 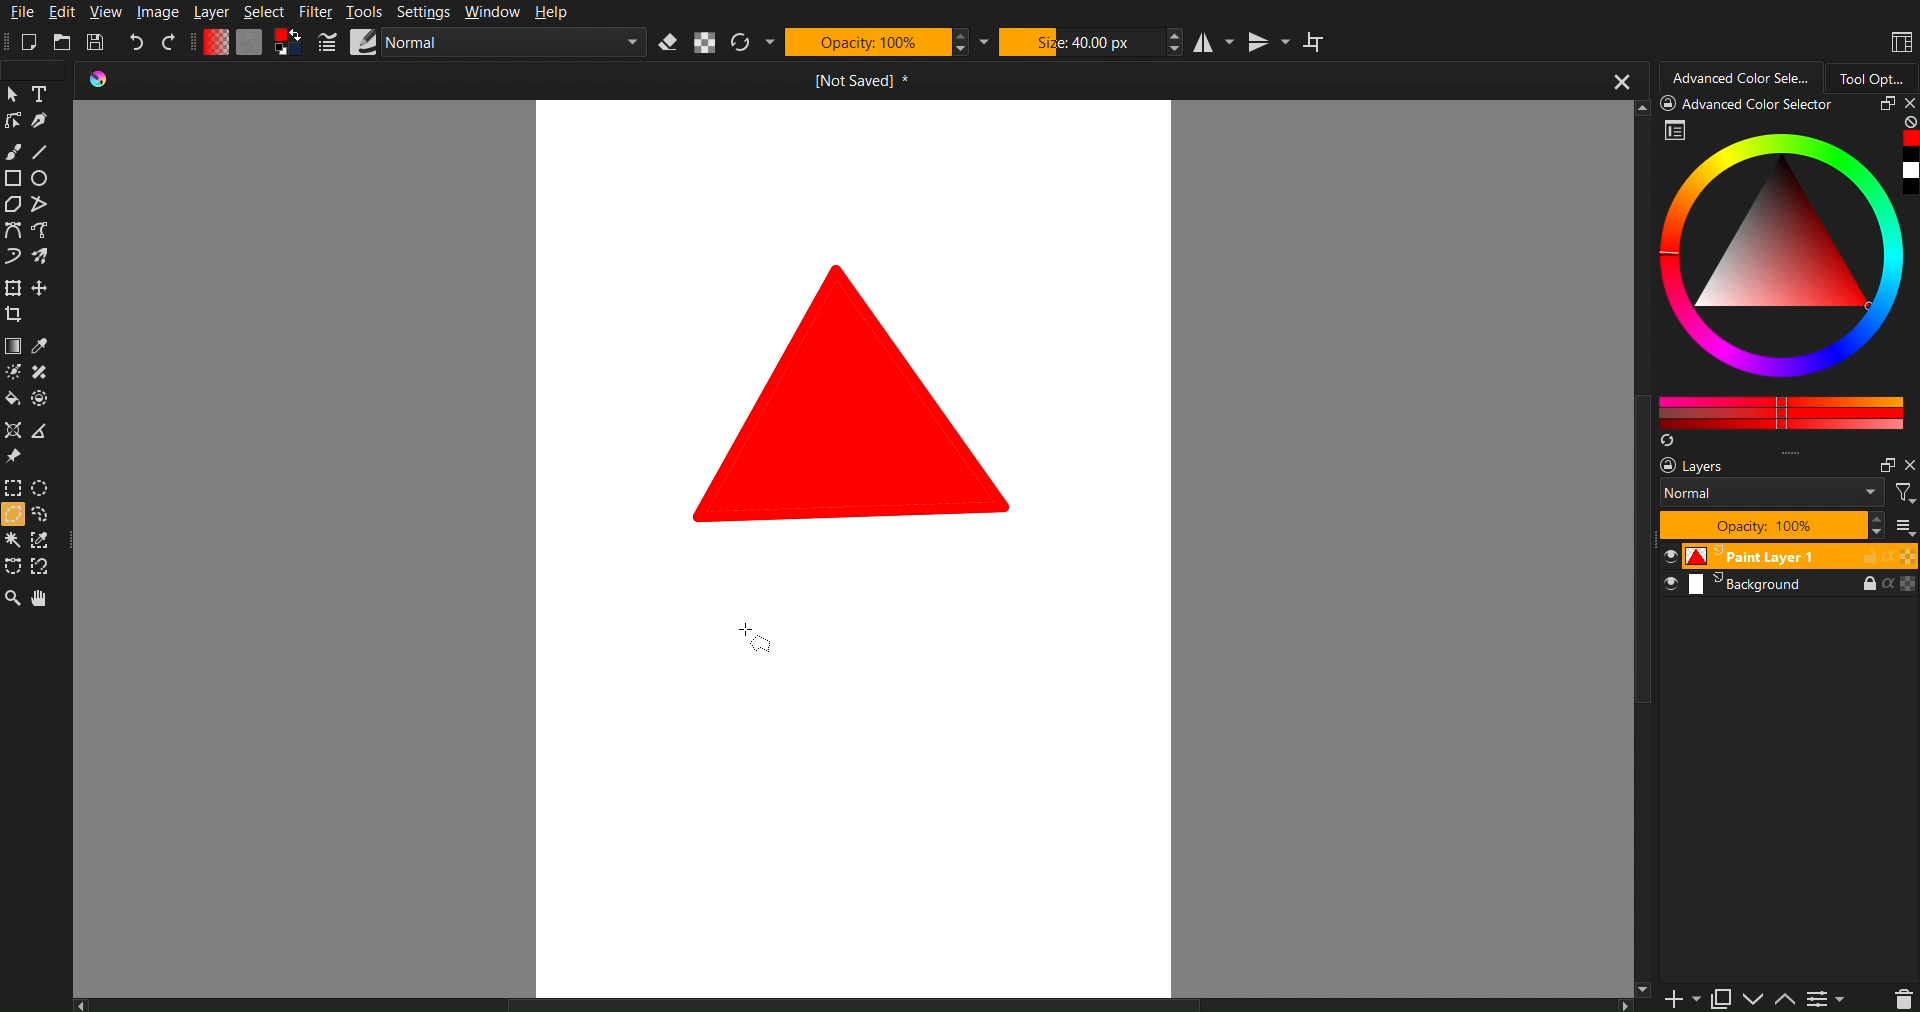 I want to click on Selection Square , so click(x=43, y=486).